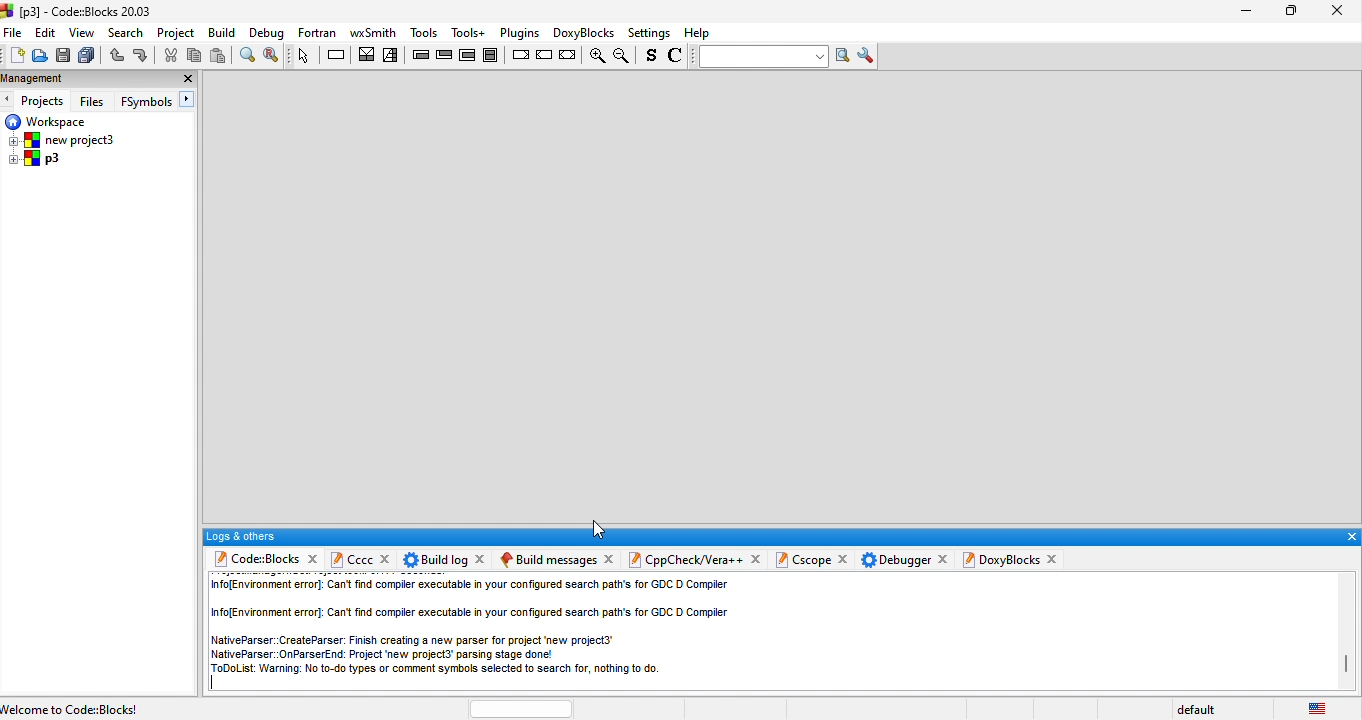  What do you see at coordinates (86, 56) in the screenshot?
I see `save everything` at bounding box center [86, 56].